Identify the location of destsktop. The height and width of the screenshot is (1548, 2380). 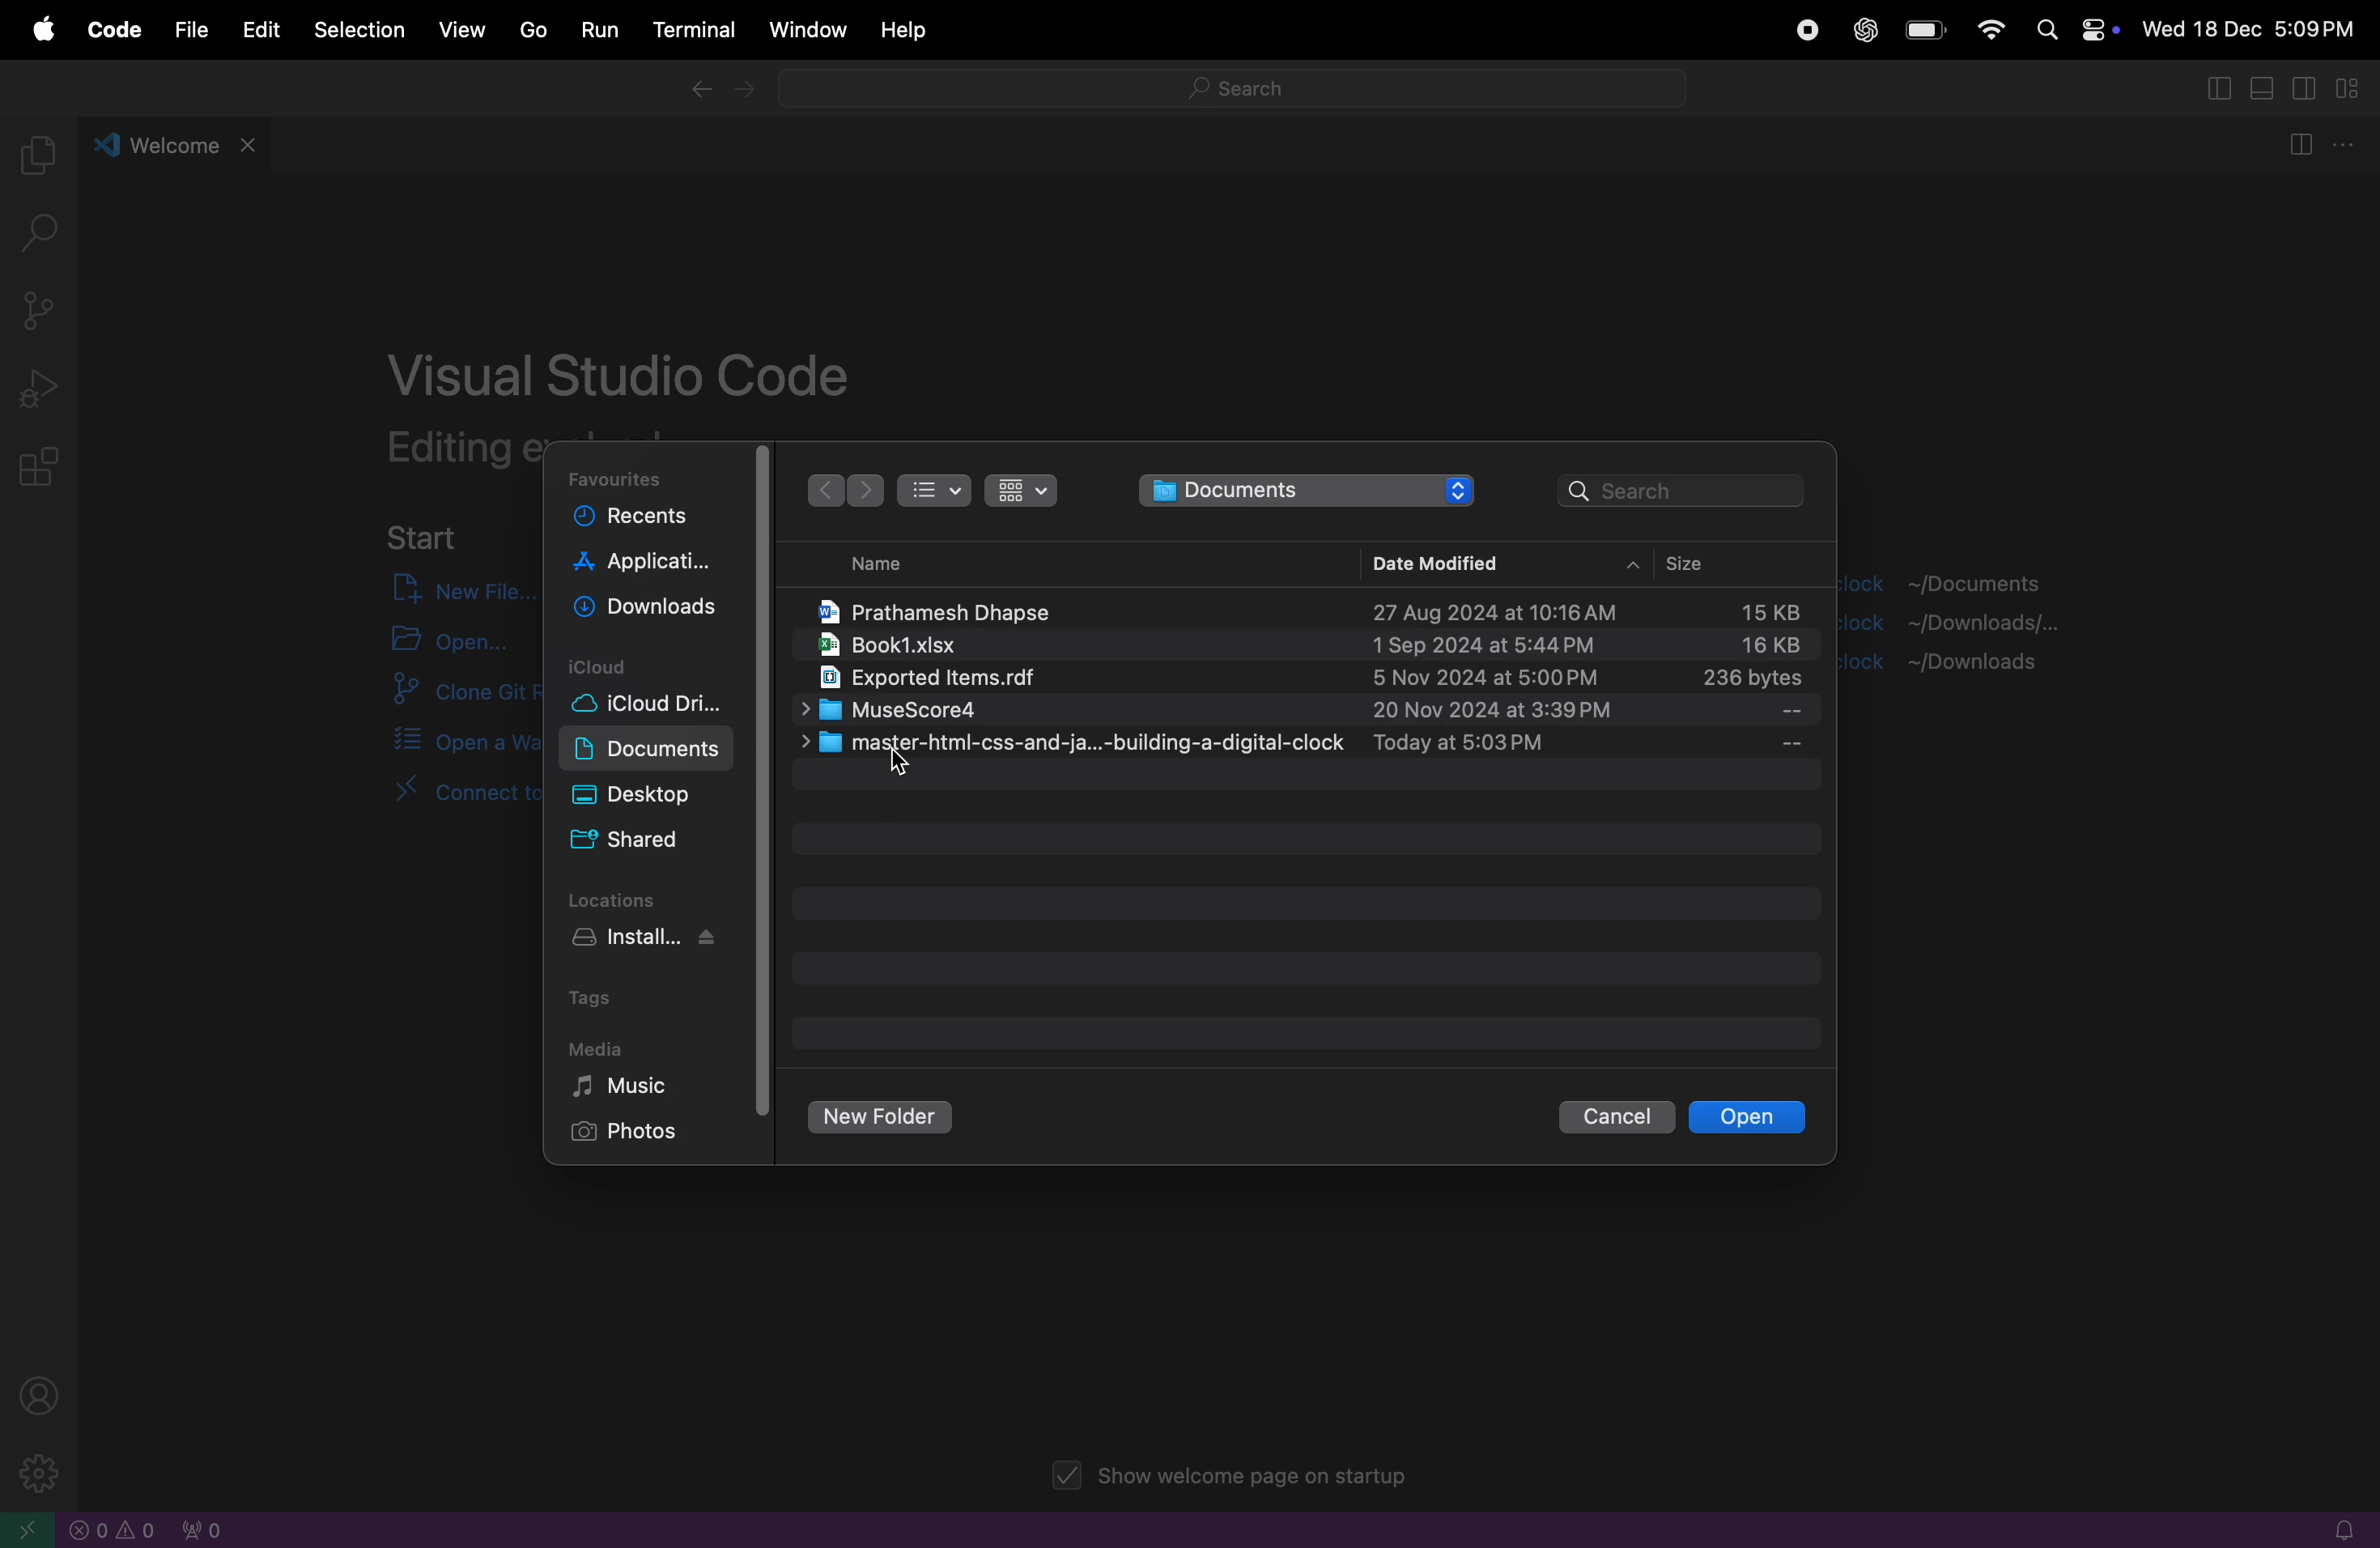
(655, 794).